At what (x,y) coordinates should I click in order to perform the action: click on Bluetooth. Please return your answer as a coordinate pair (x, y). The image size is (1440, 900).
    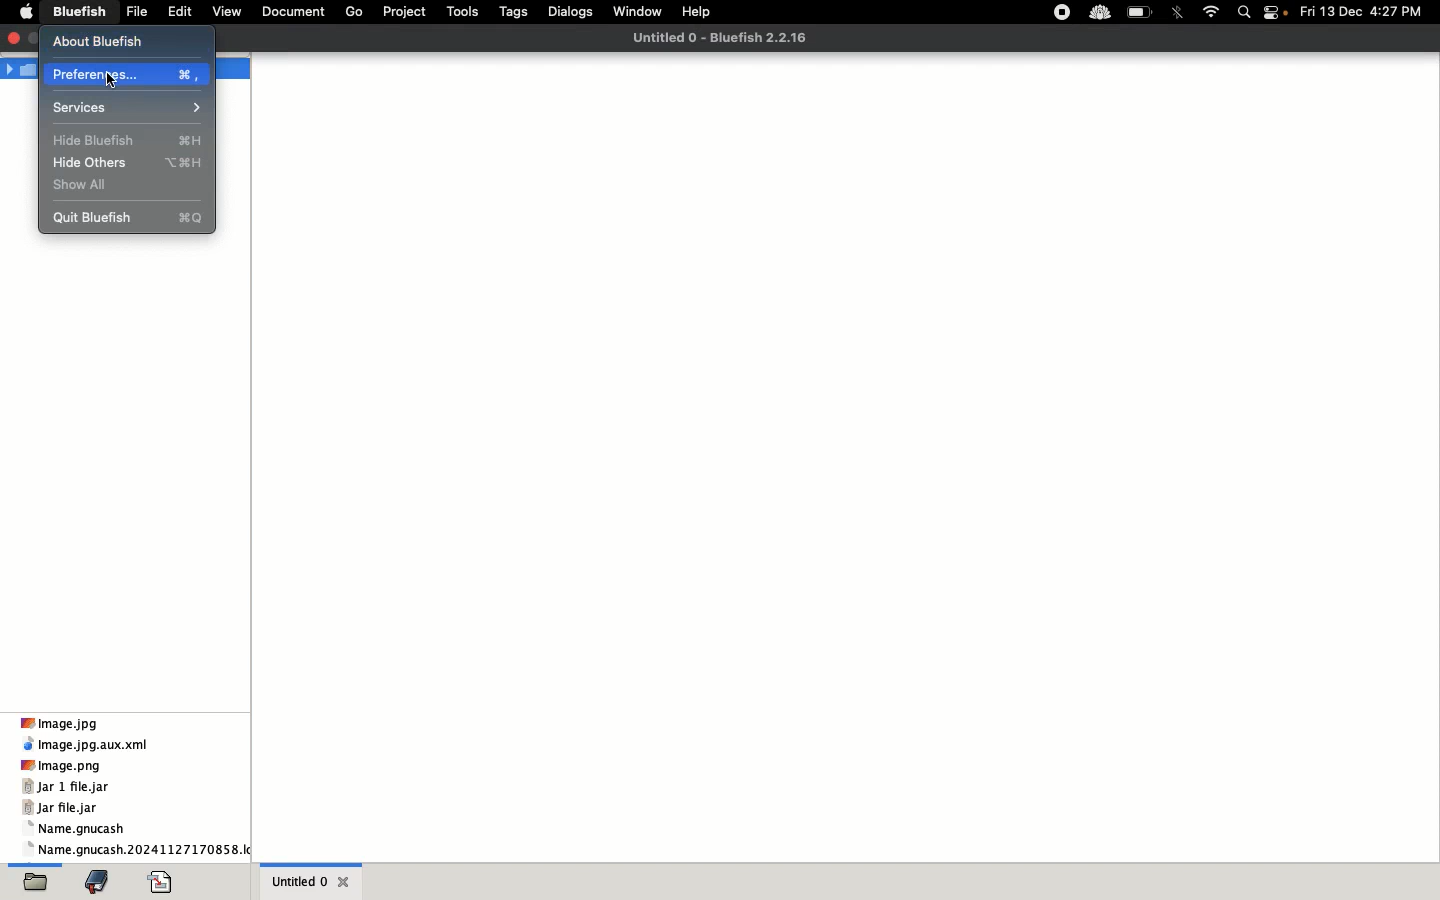
    Looking at the image, I should click on (1177, 14).